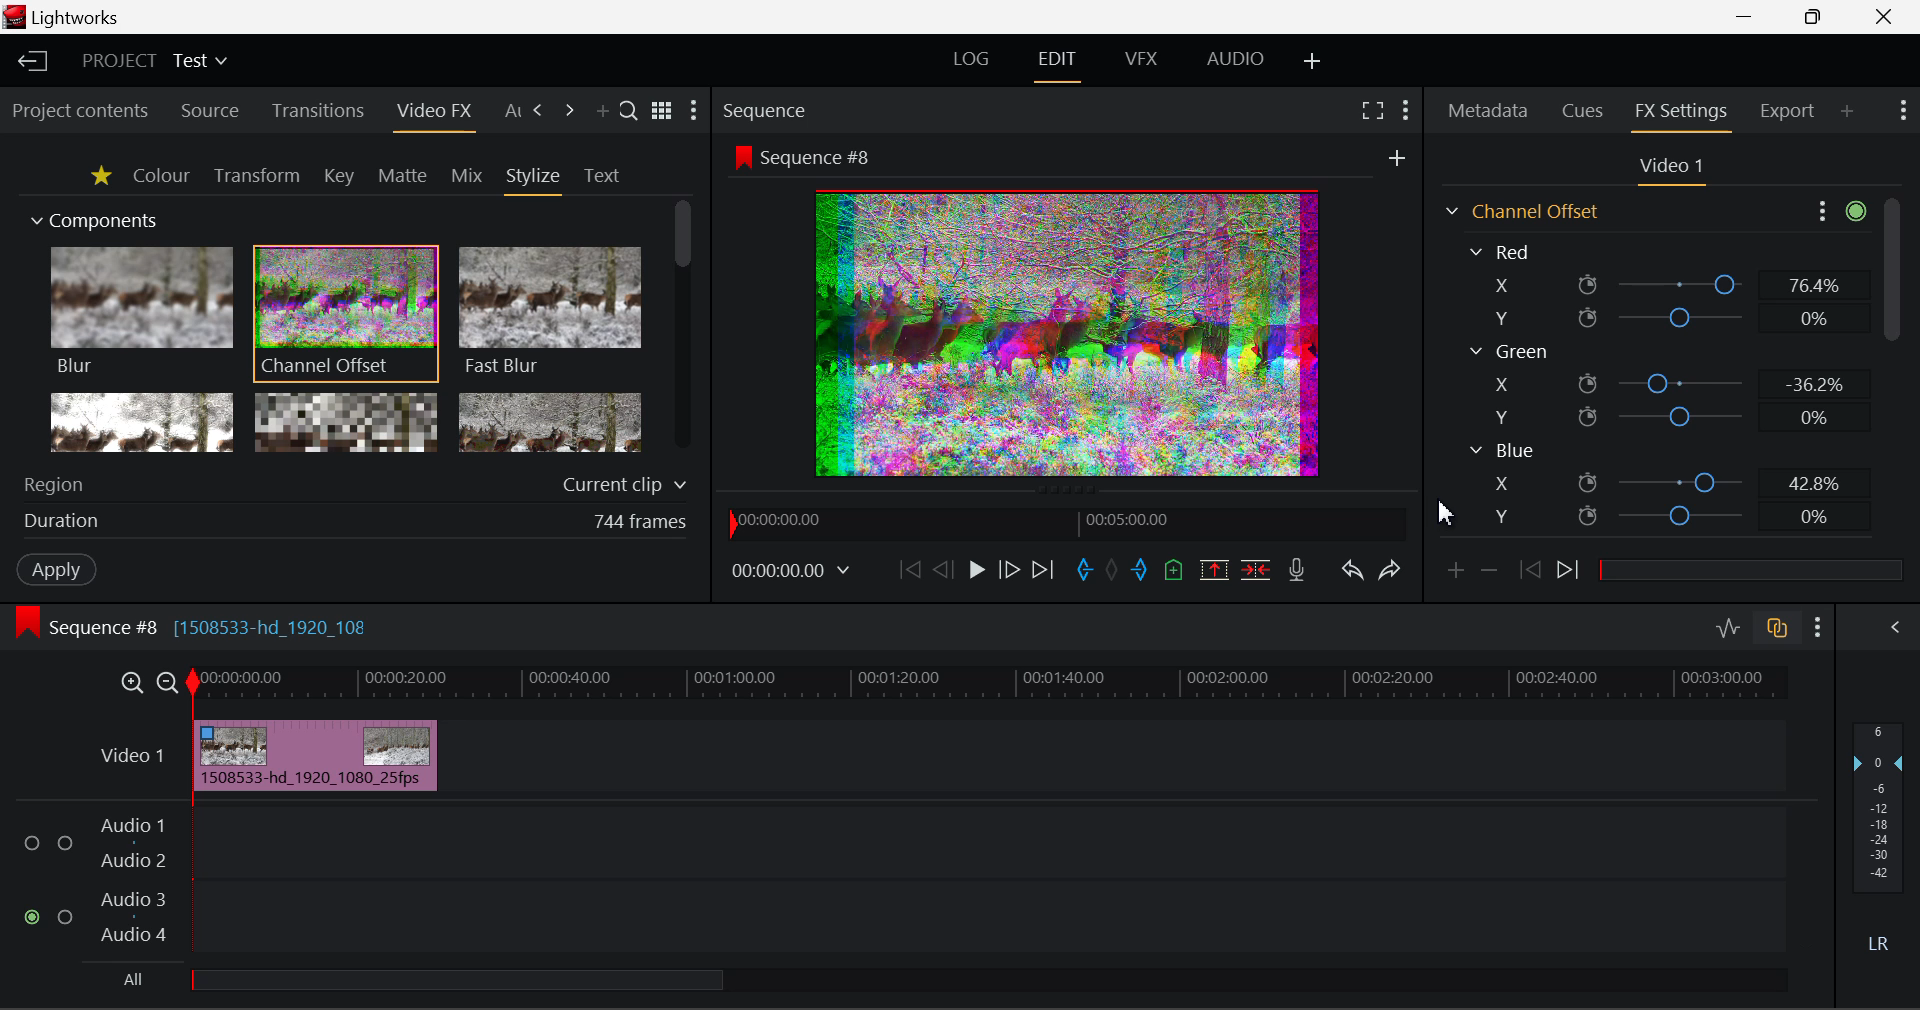  What do you see at coordinates (1218, 571) in the screenshot?
I see `Remove marked Section` at bounding box center [1218, 571].